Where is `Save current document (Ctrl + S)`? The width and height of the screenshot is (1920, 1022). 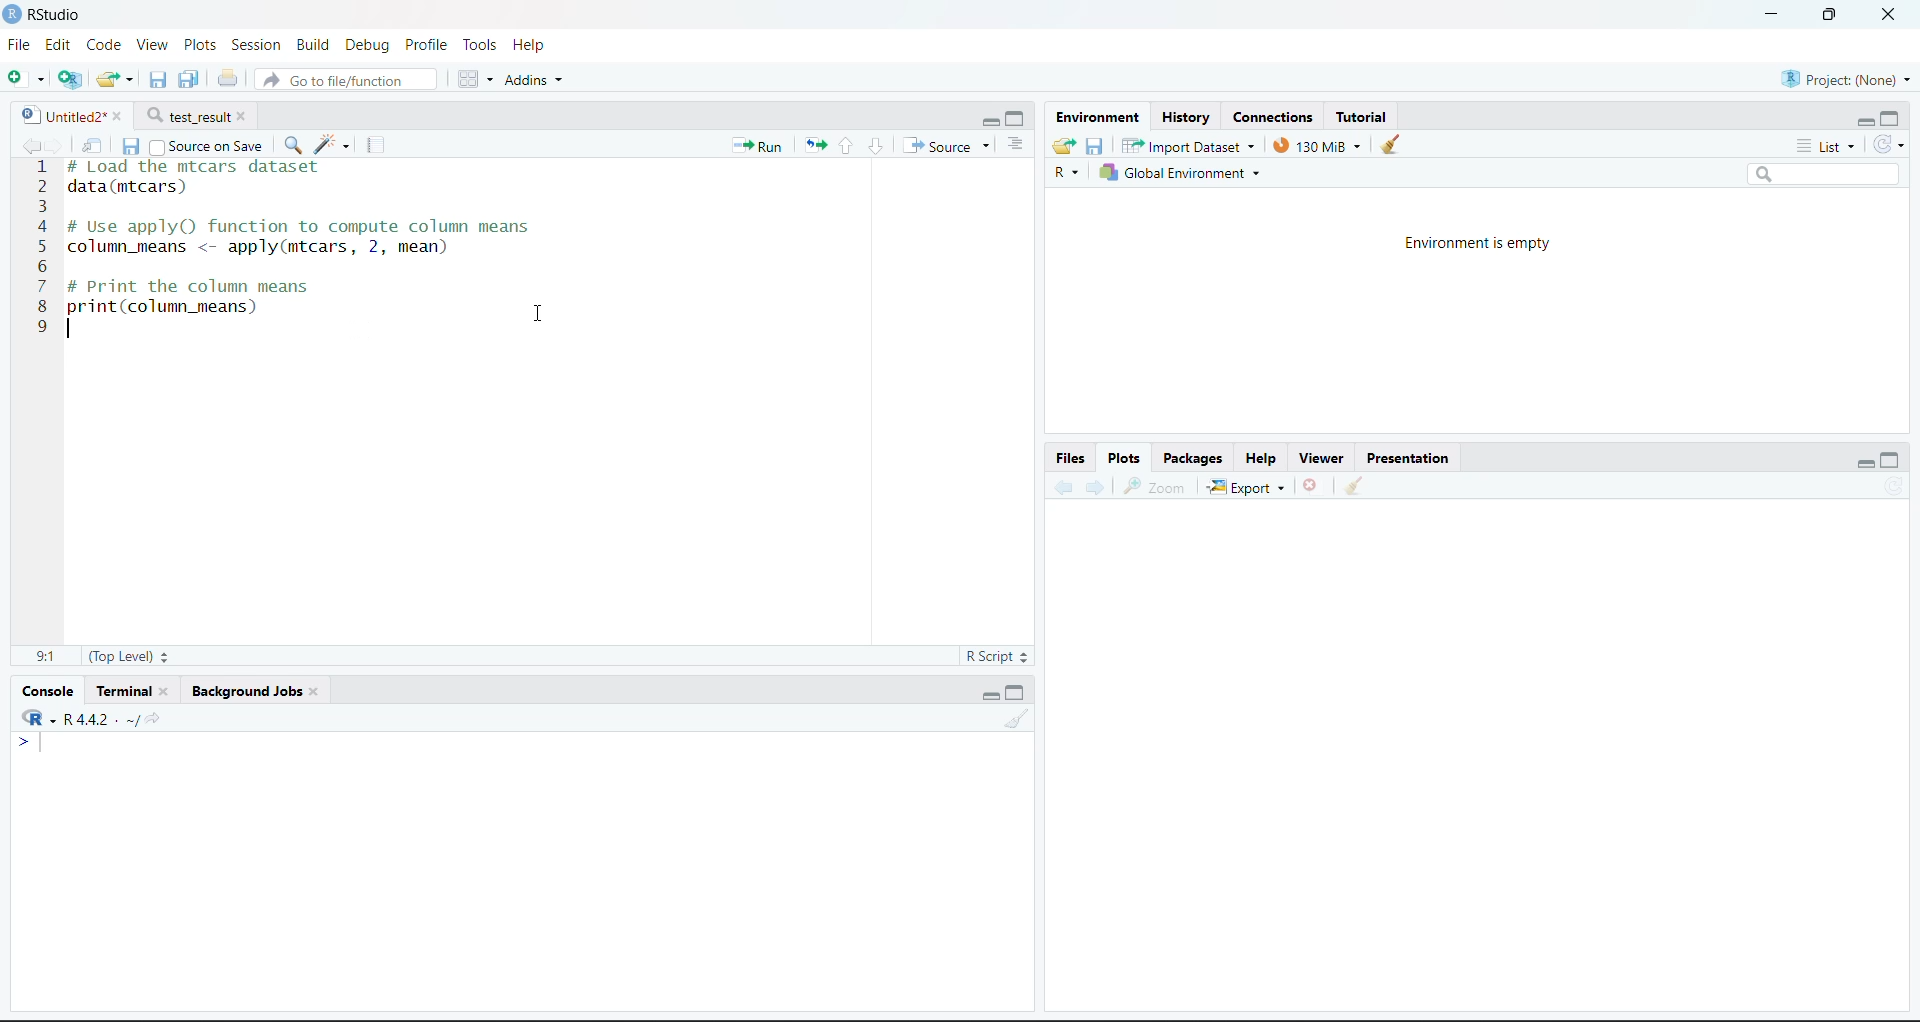 Save current document (Ctrl + S) is located at coordinates (190, 76).